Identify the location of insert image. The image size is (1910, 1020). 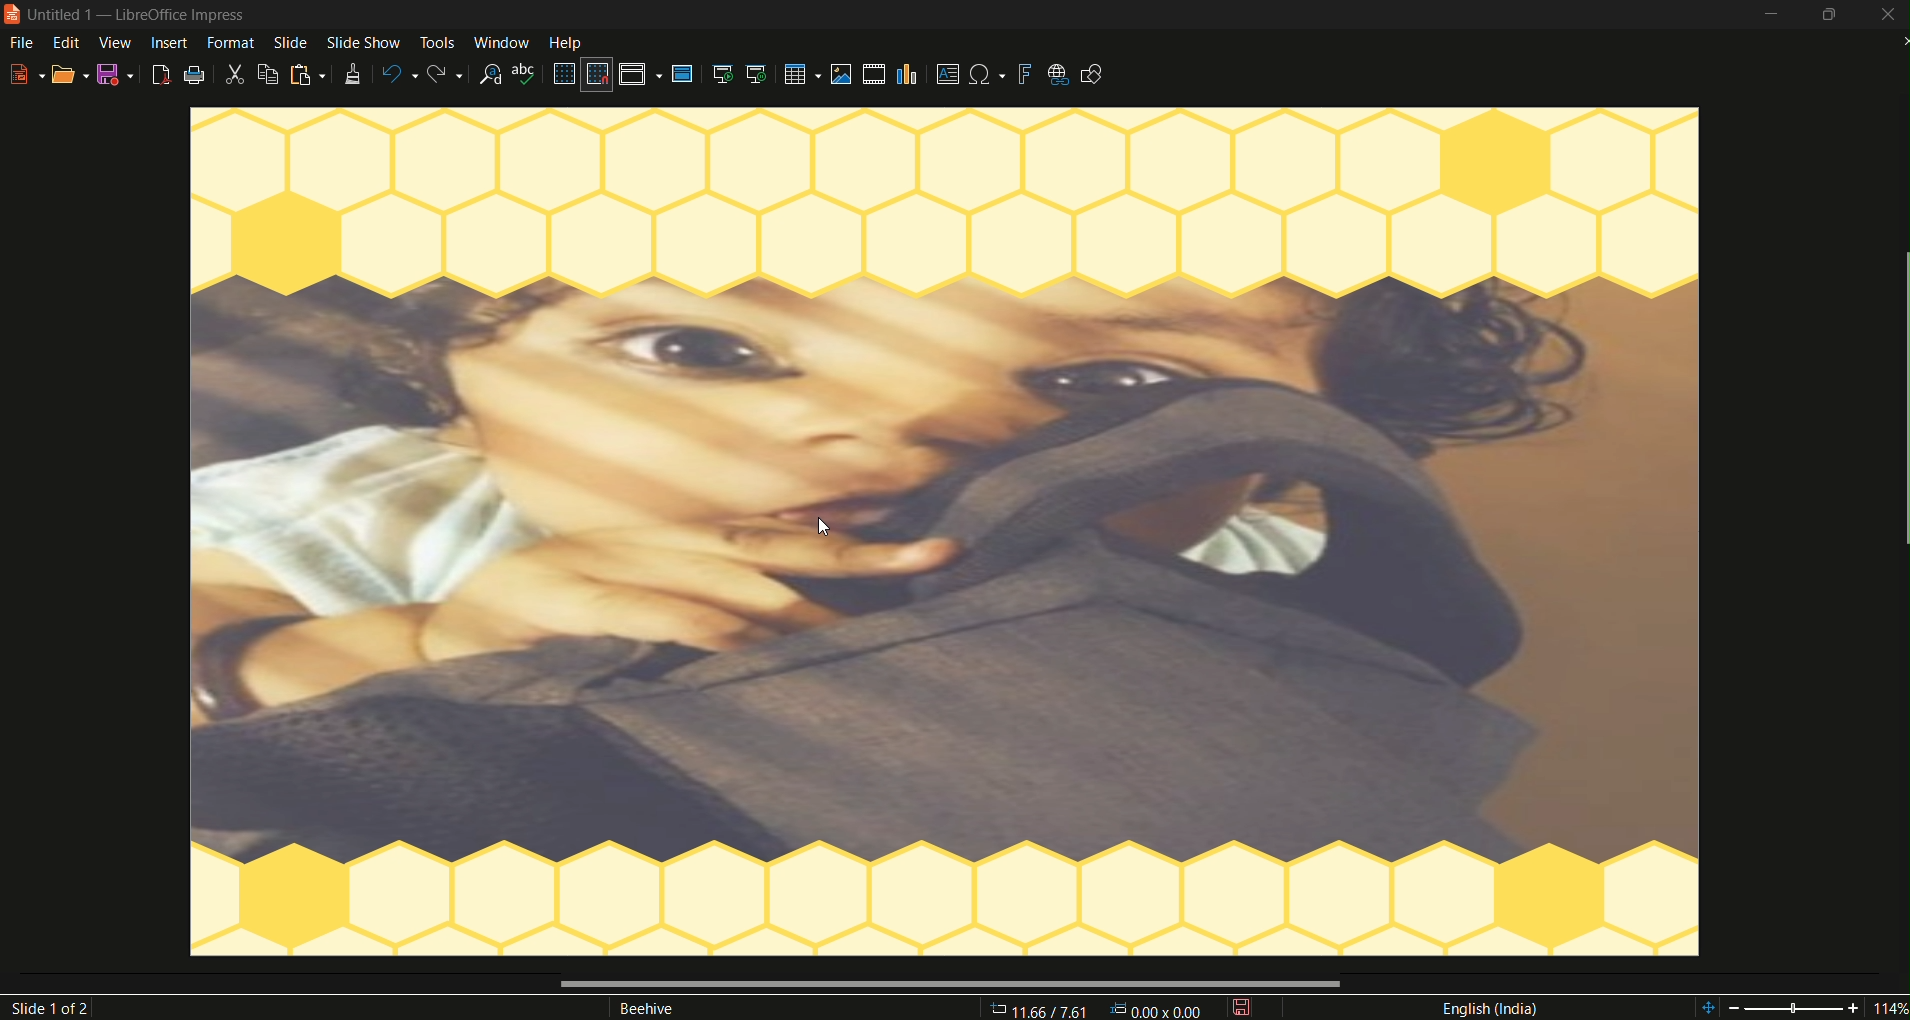
(841, 76).